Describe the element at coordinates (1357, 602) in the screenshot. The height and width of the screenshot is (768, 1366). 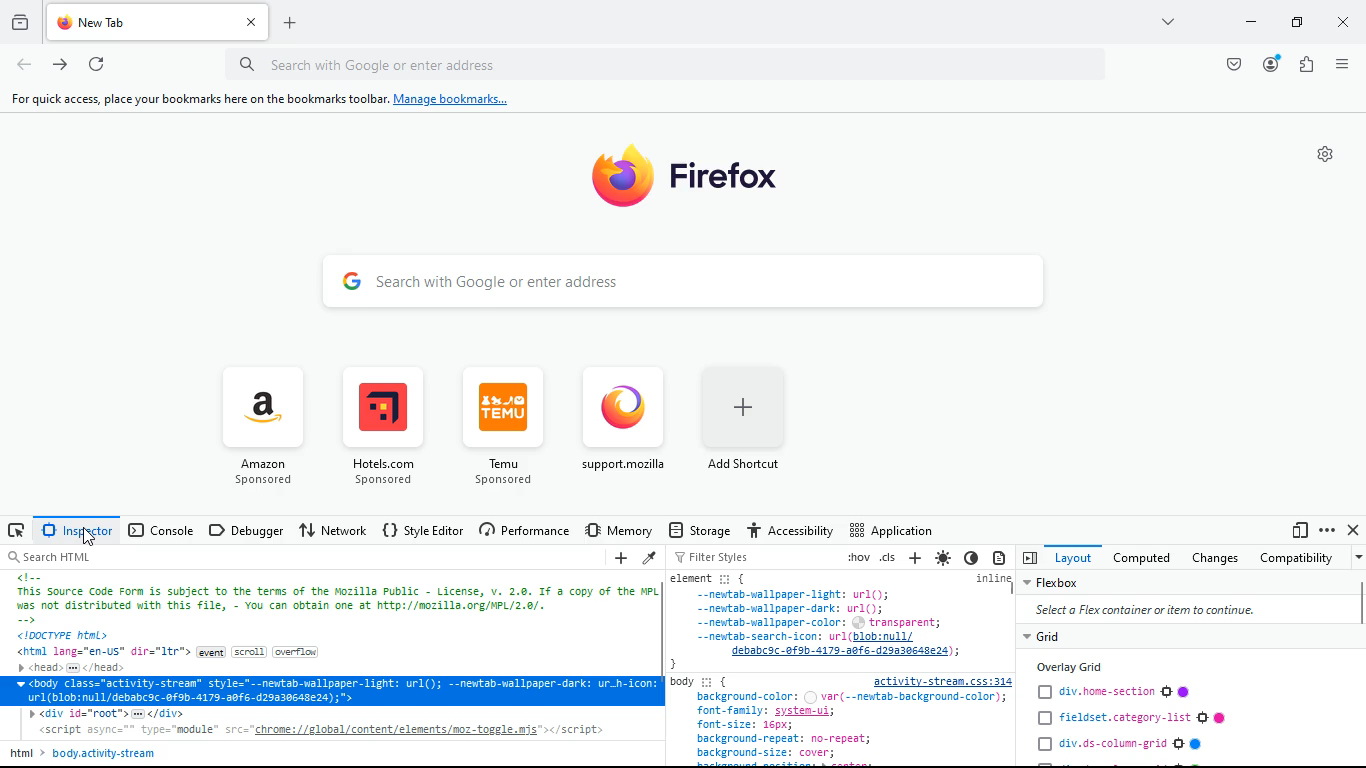
I see `vertical scrollbar` at that location.